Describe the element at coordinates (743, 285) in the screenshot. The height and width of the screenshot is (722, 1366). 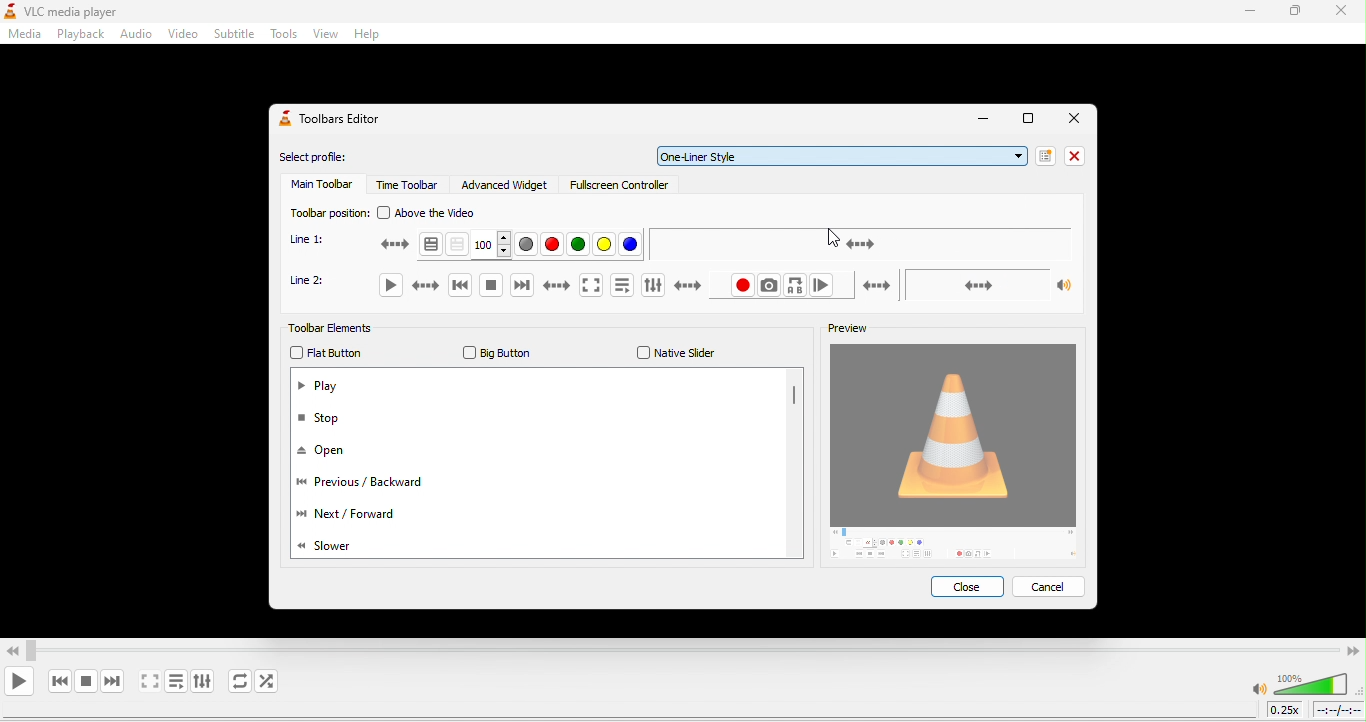
I see `record` at that location.